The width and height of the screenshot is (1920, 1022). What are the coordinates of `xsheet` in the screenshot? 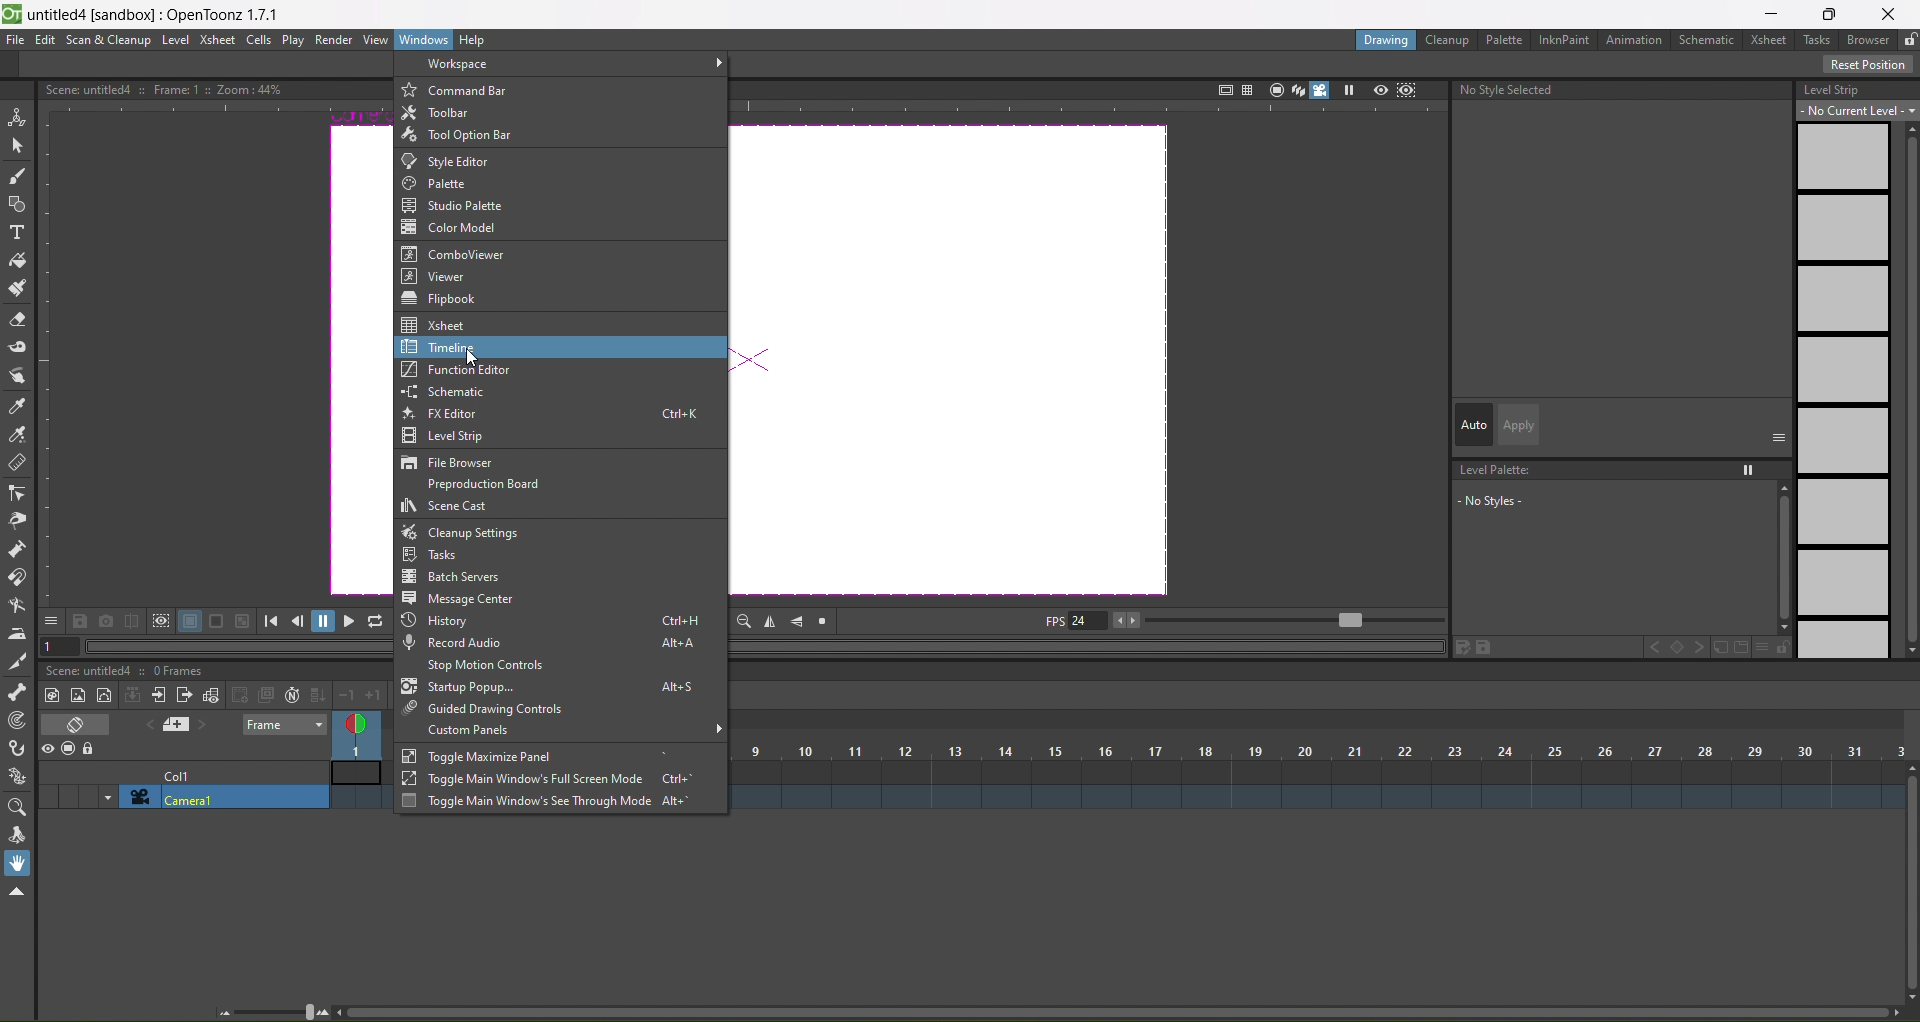 It's located at (216, 39).